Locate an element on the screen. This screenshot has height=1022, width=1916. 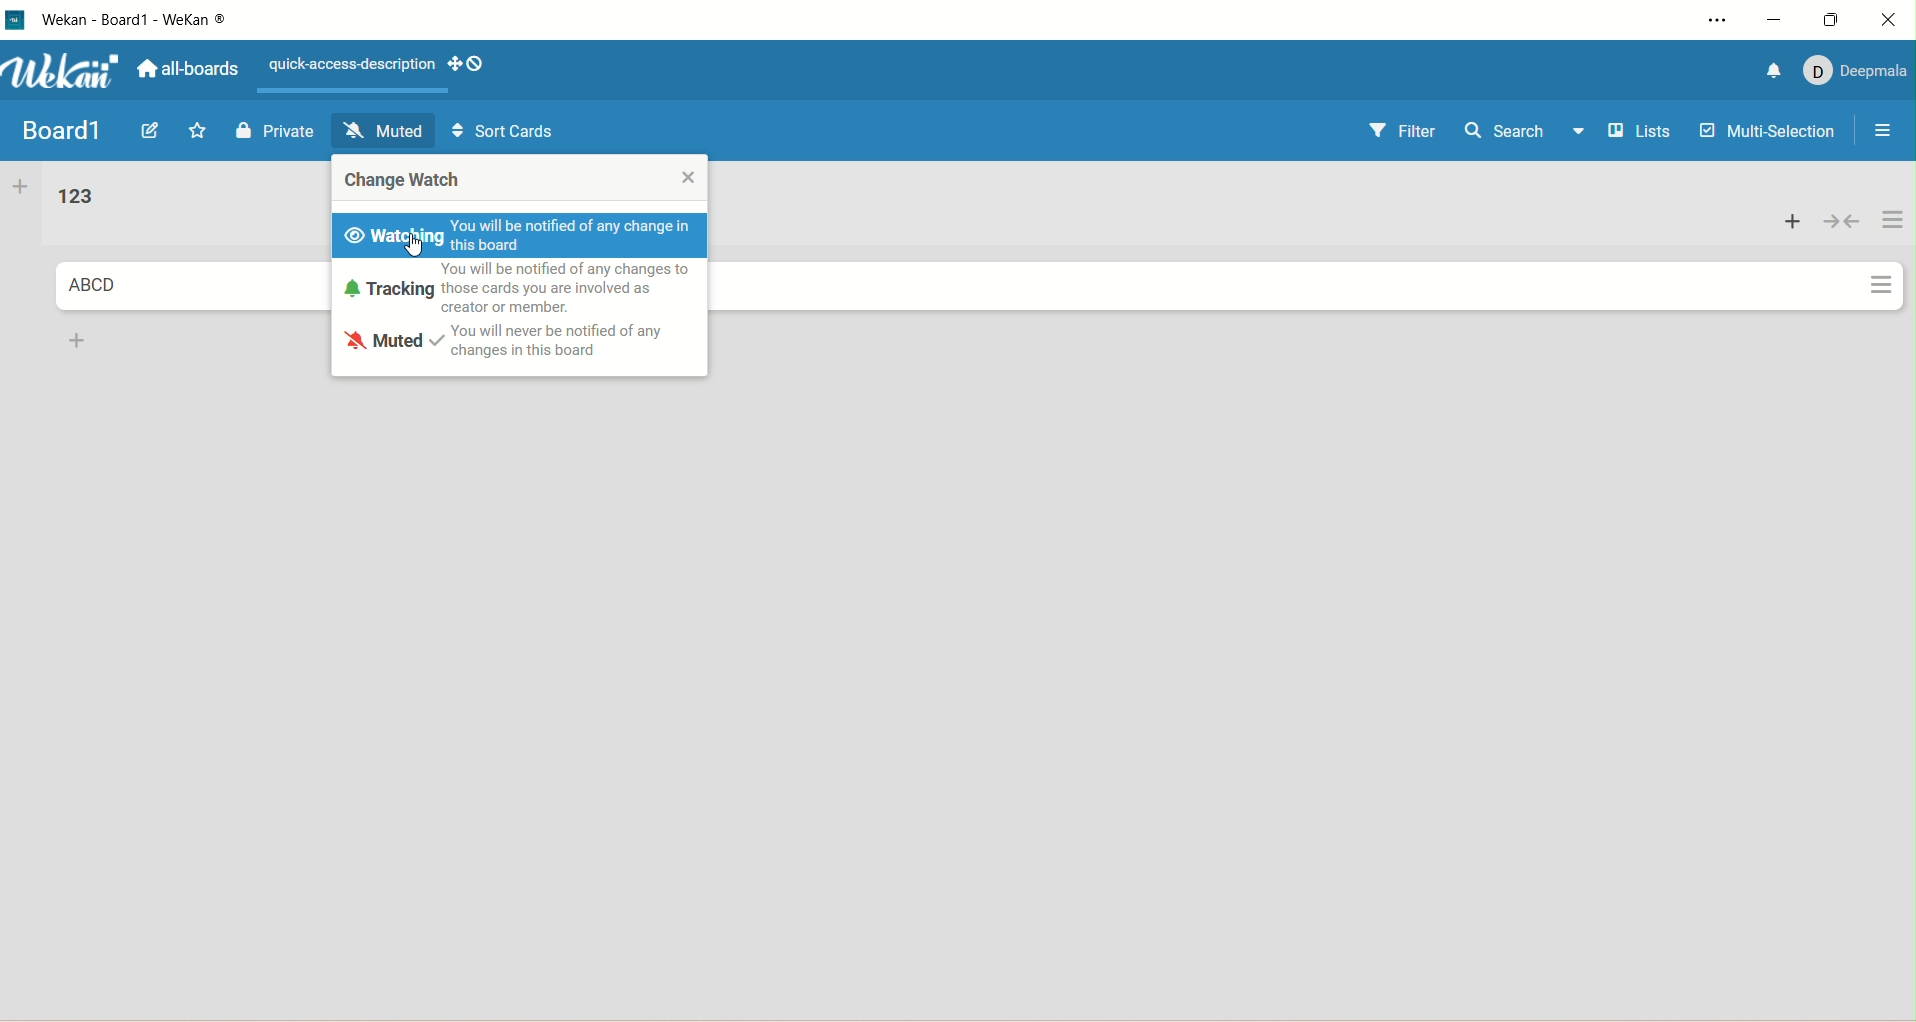
private is located at coordinates (276, 131).